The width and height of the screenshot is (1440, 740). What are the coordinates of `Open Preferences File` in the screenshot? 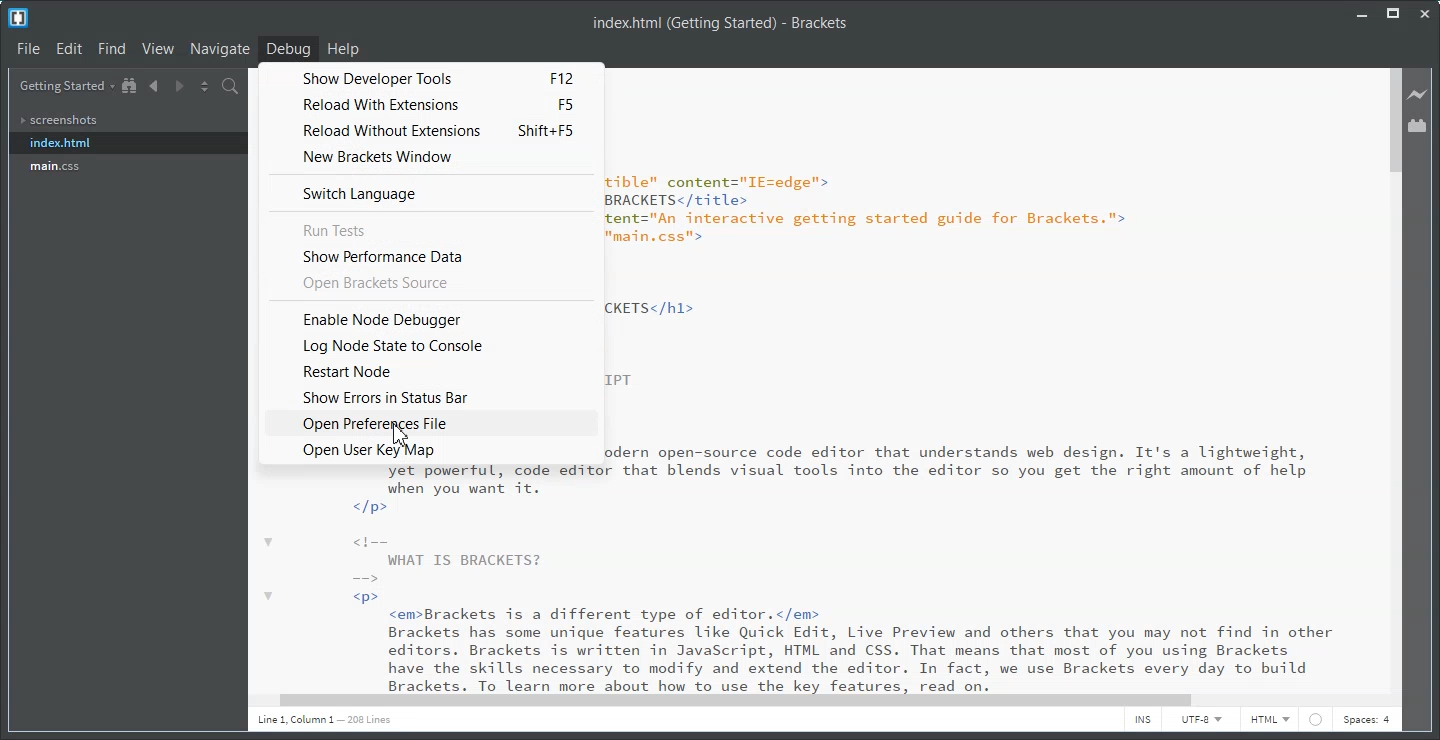 It's located at (425, 424).